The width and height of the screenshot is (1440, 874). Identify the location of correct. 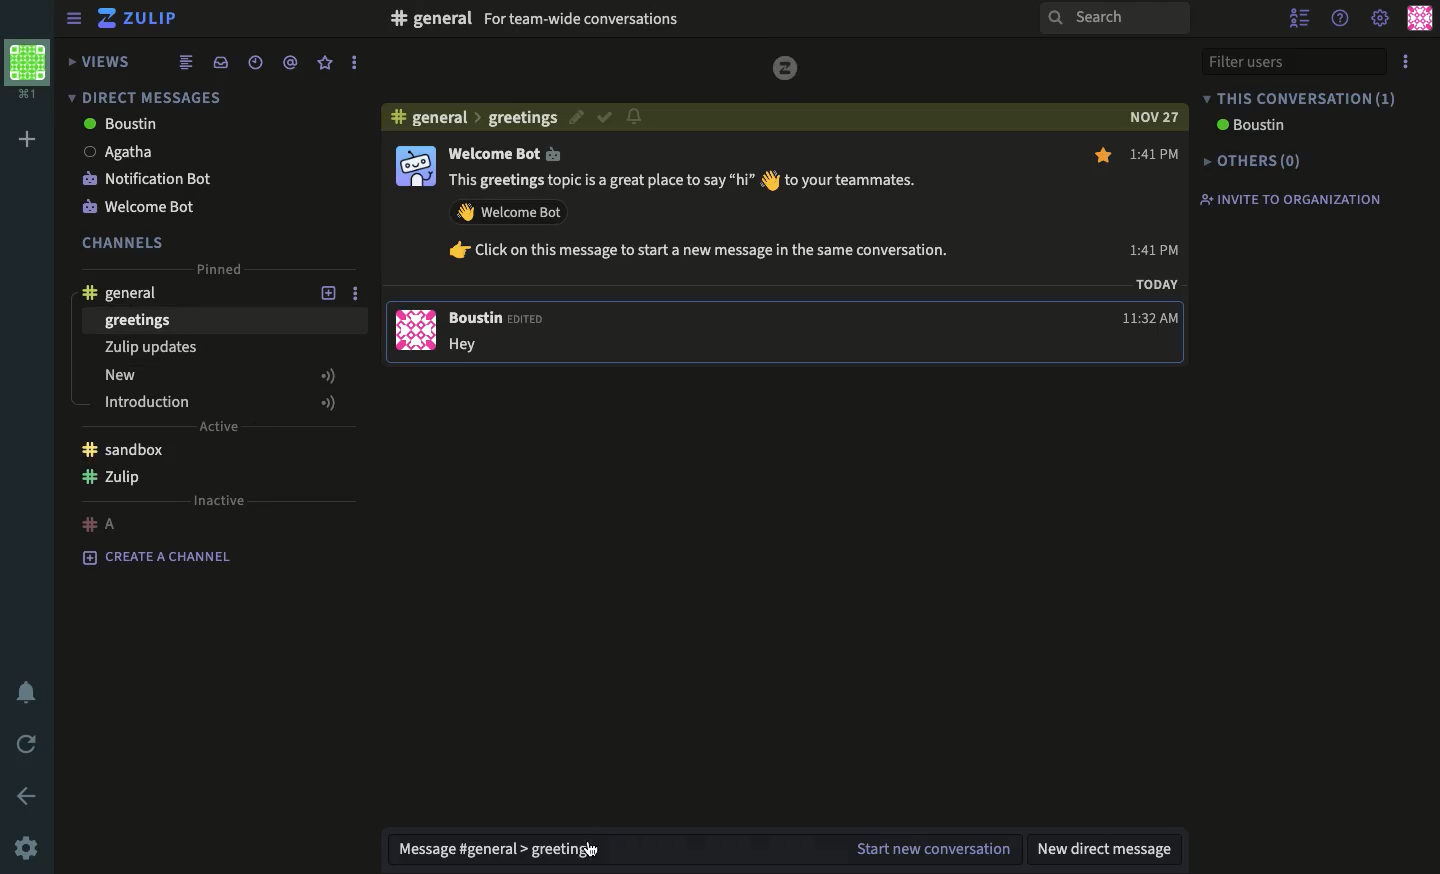
(603, 118).